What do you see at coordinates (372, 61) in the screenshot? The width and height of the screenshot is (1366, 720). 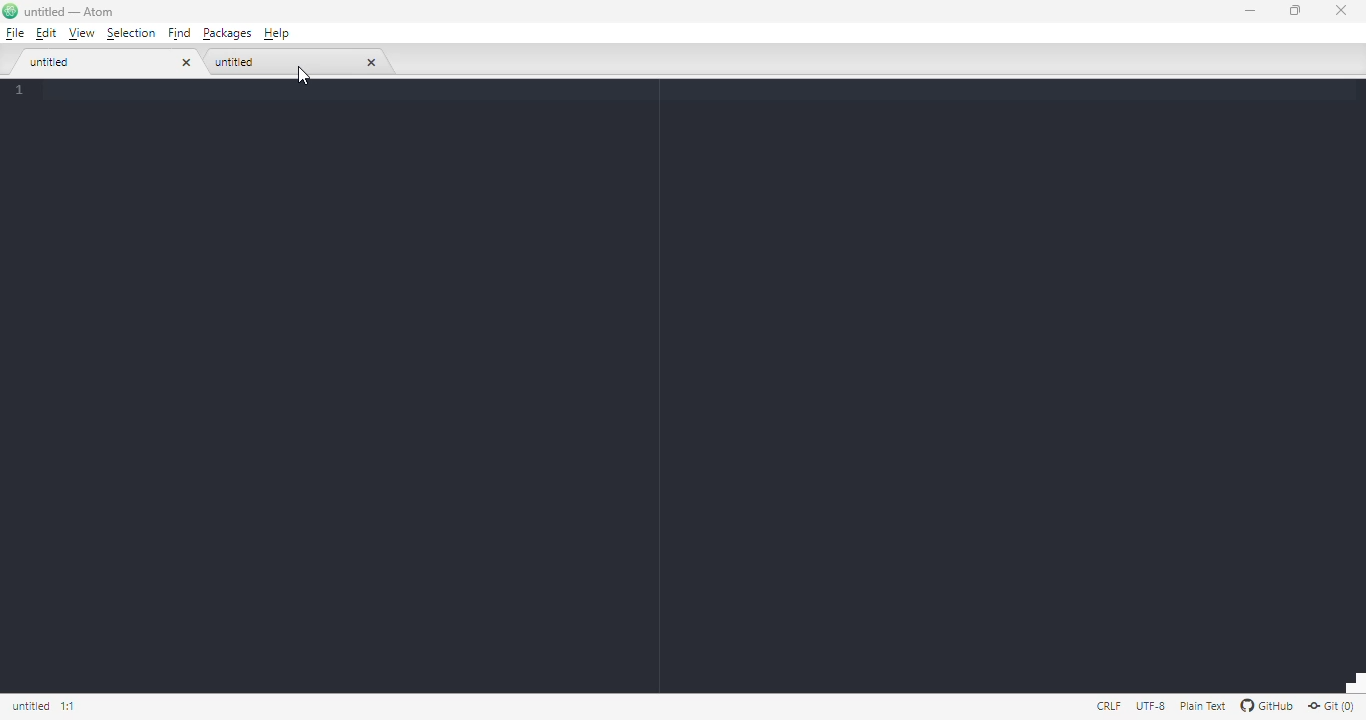 I see `close tab` at bounding box center [372, 61].